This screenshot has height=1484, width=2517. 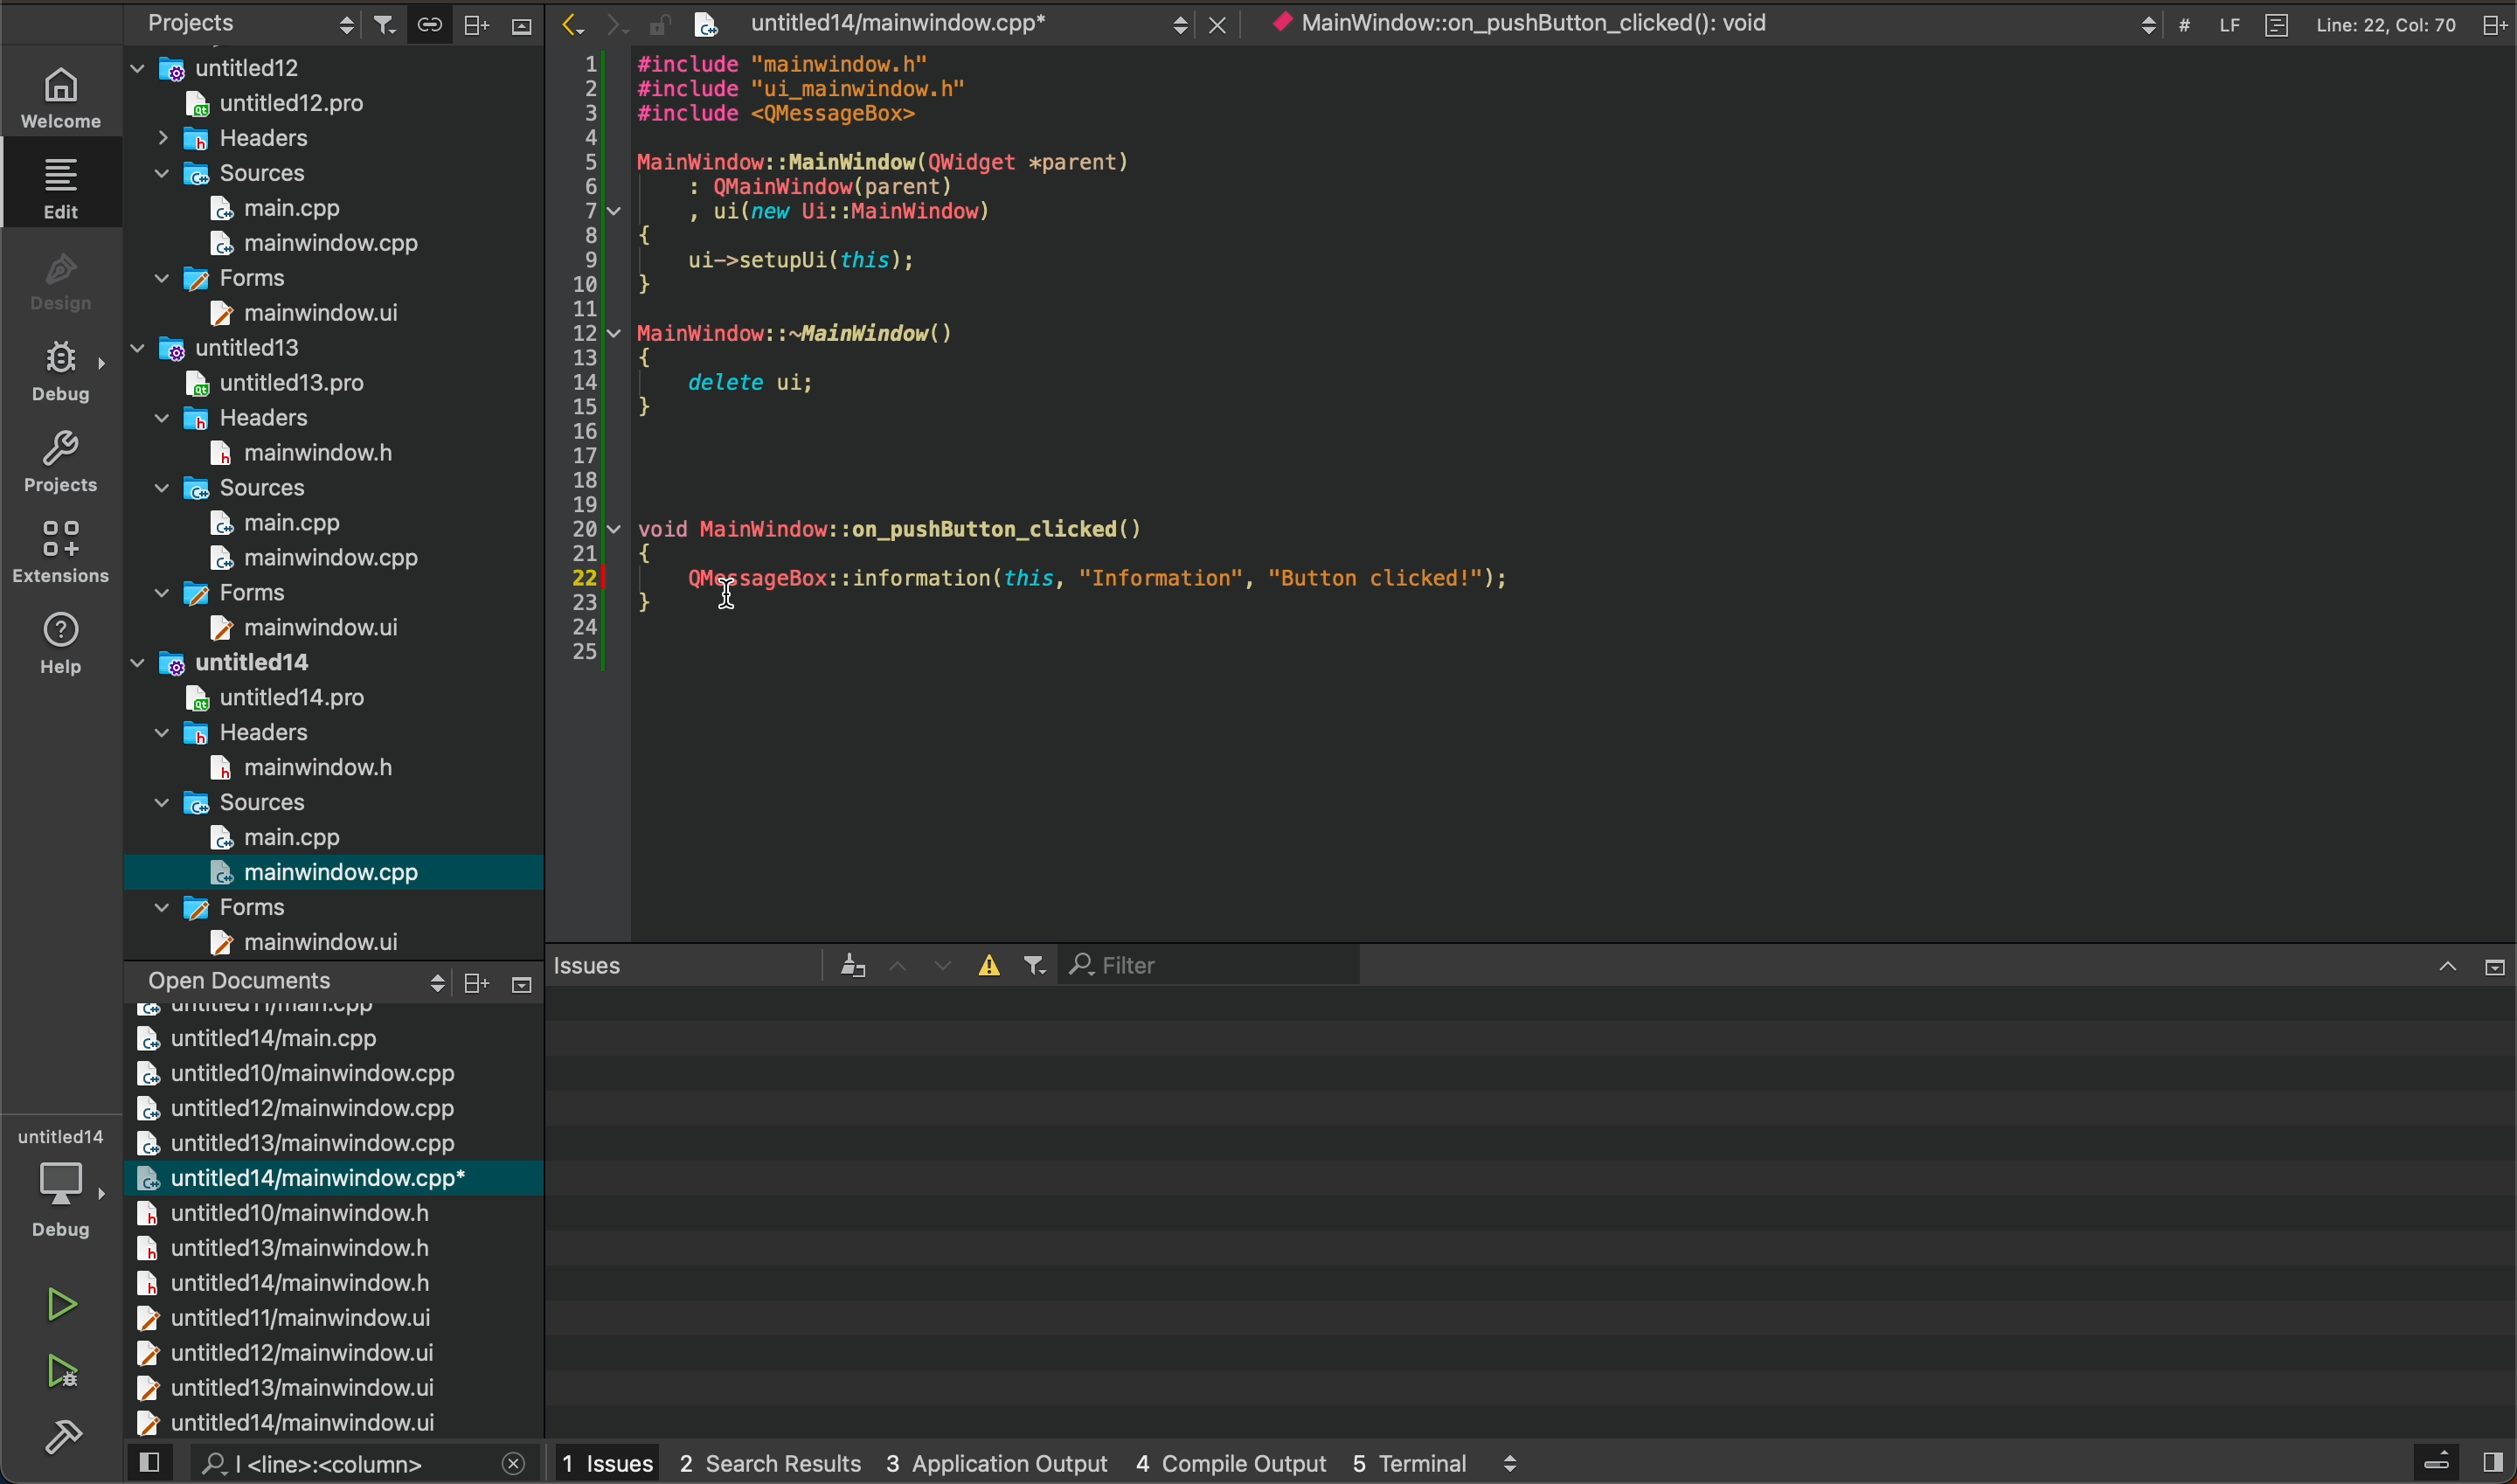 I want to click on headers, so click(x=260, y=142).